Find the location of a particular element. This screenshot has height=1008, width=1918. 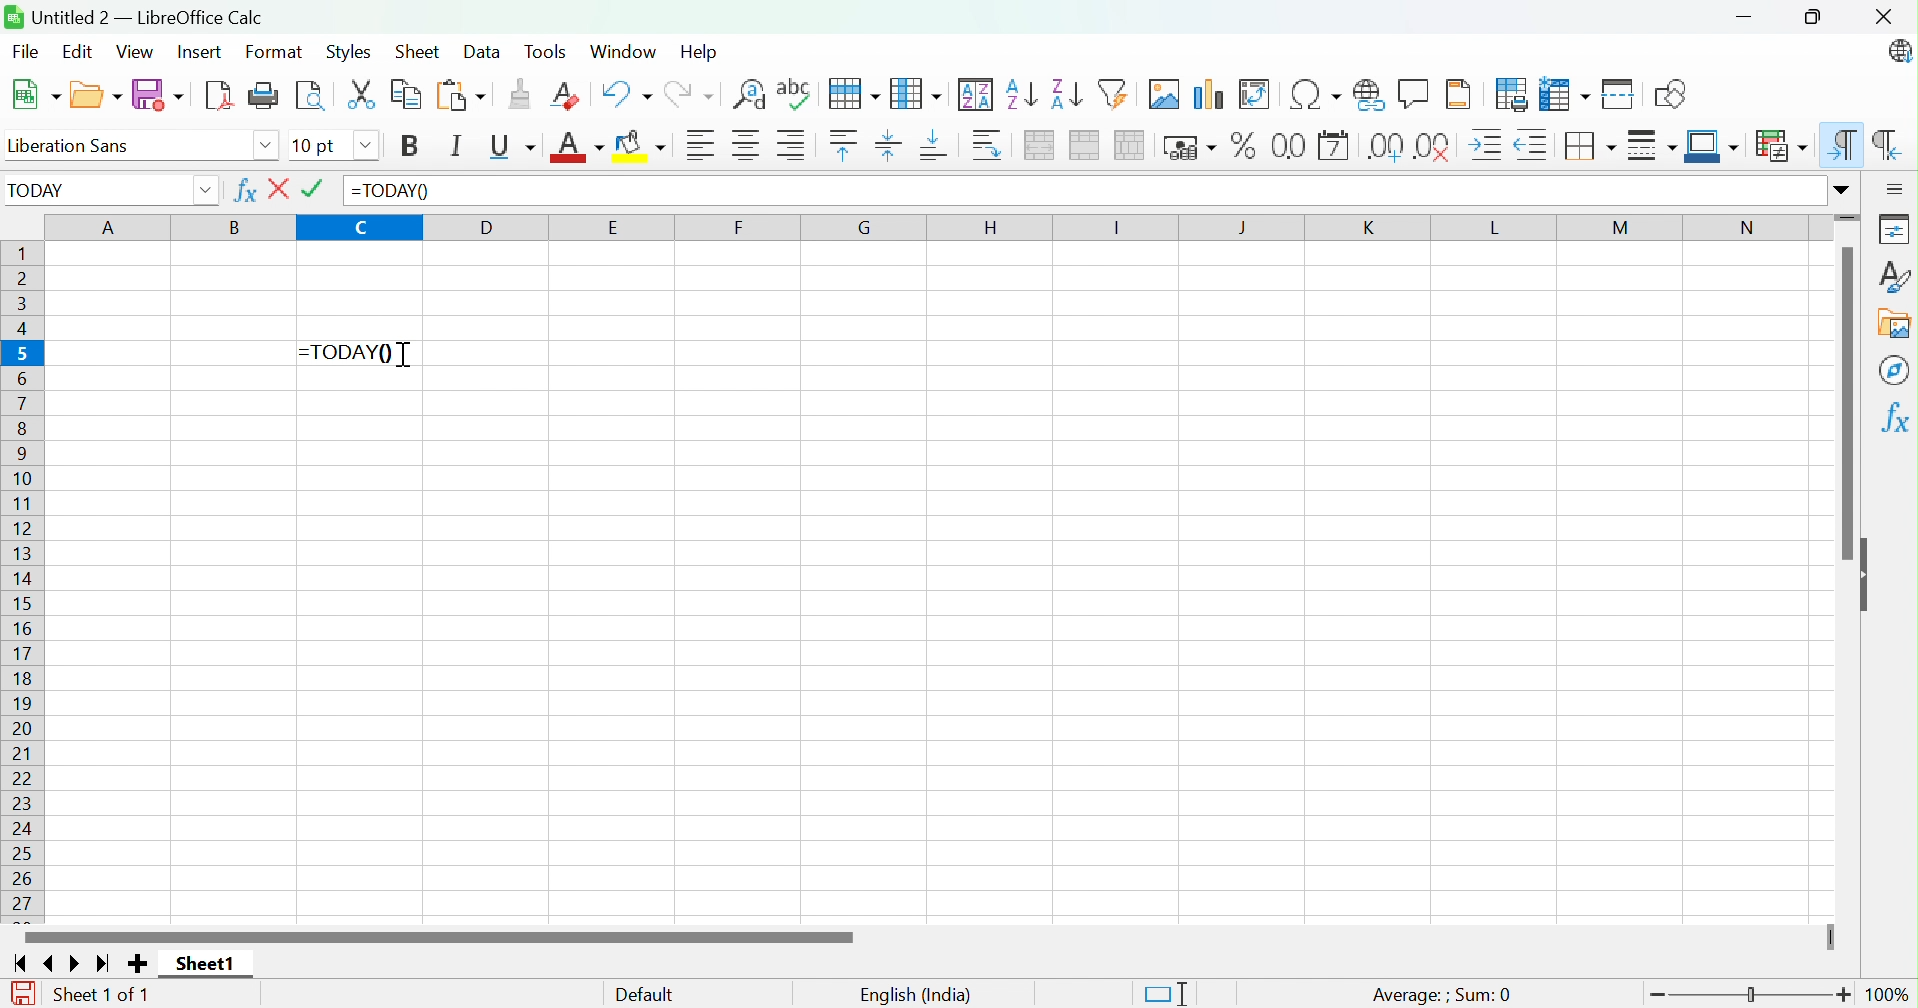

Clone formatting is located at coordinates (517, 94).